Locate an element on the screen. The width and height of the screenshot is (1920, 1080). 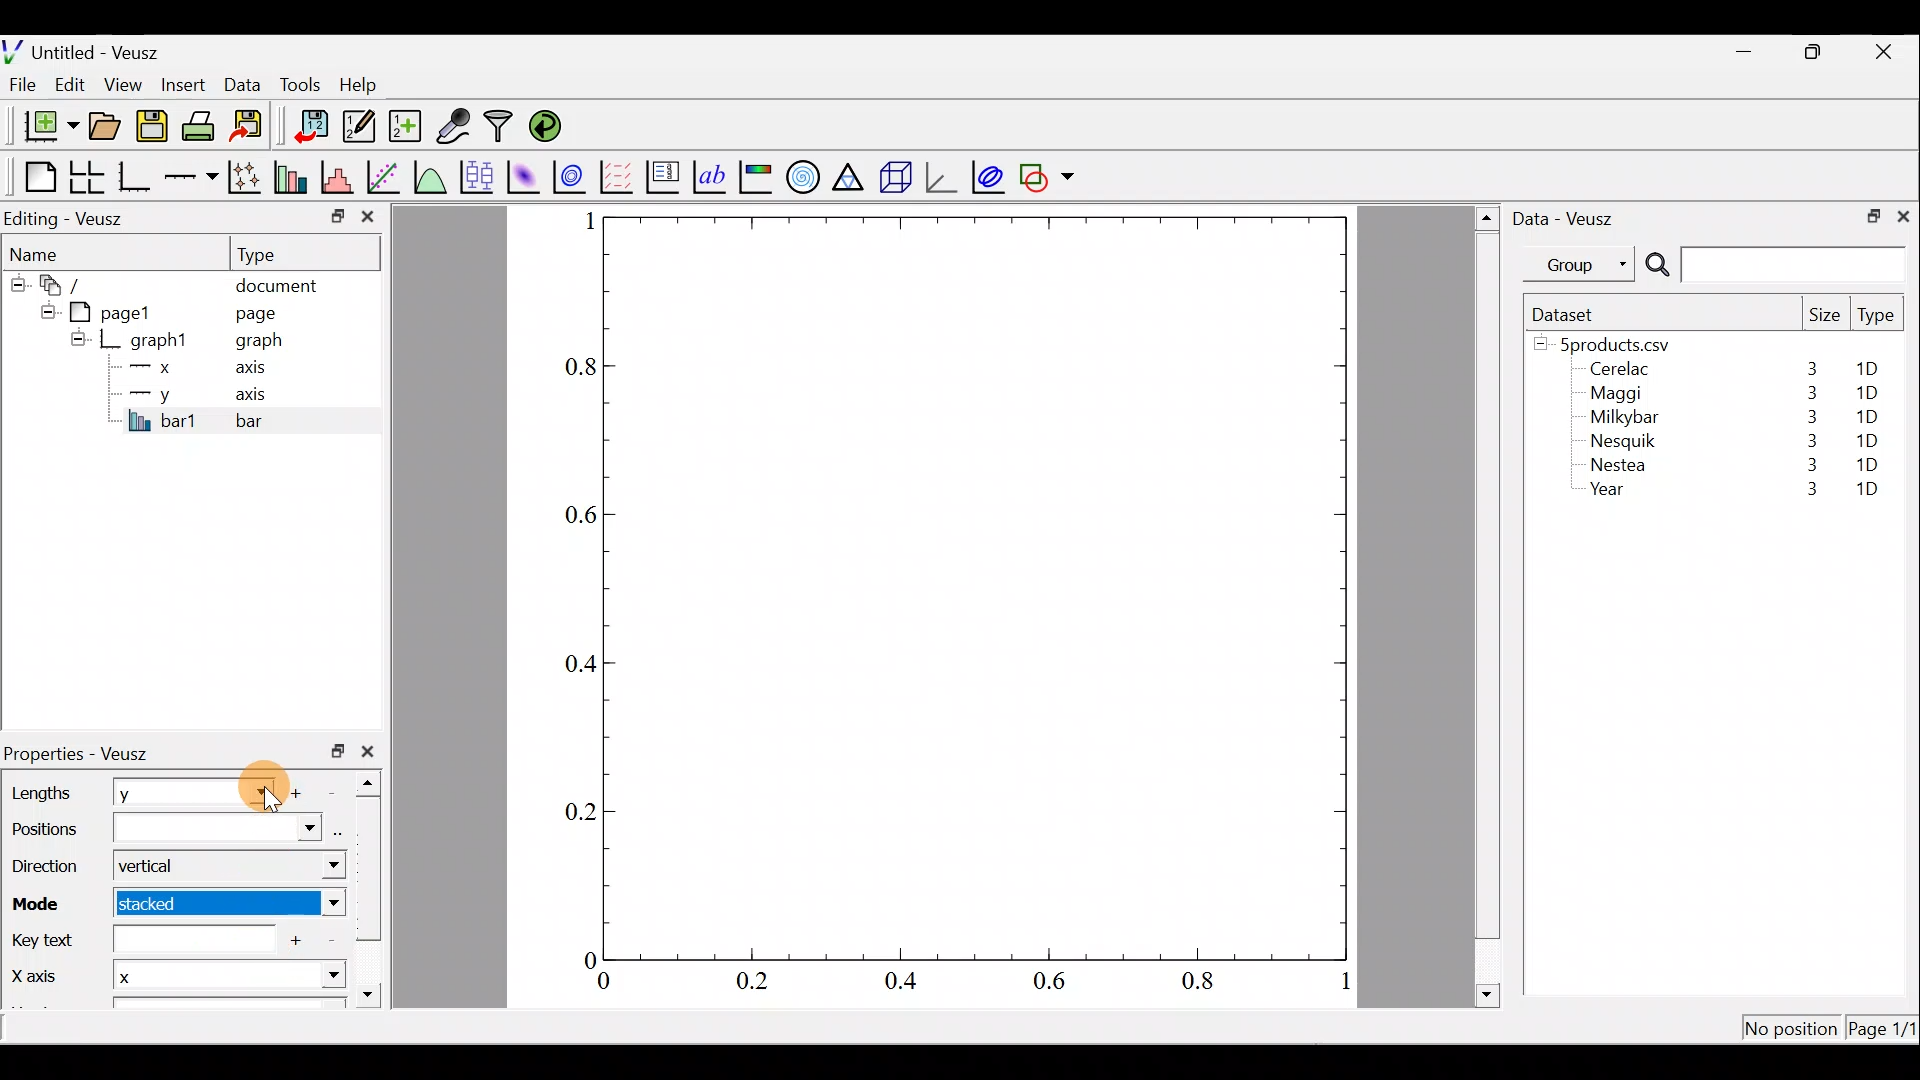
Nesquik is located at coordinates (1620, 441).